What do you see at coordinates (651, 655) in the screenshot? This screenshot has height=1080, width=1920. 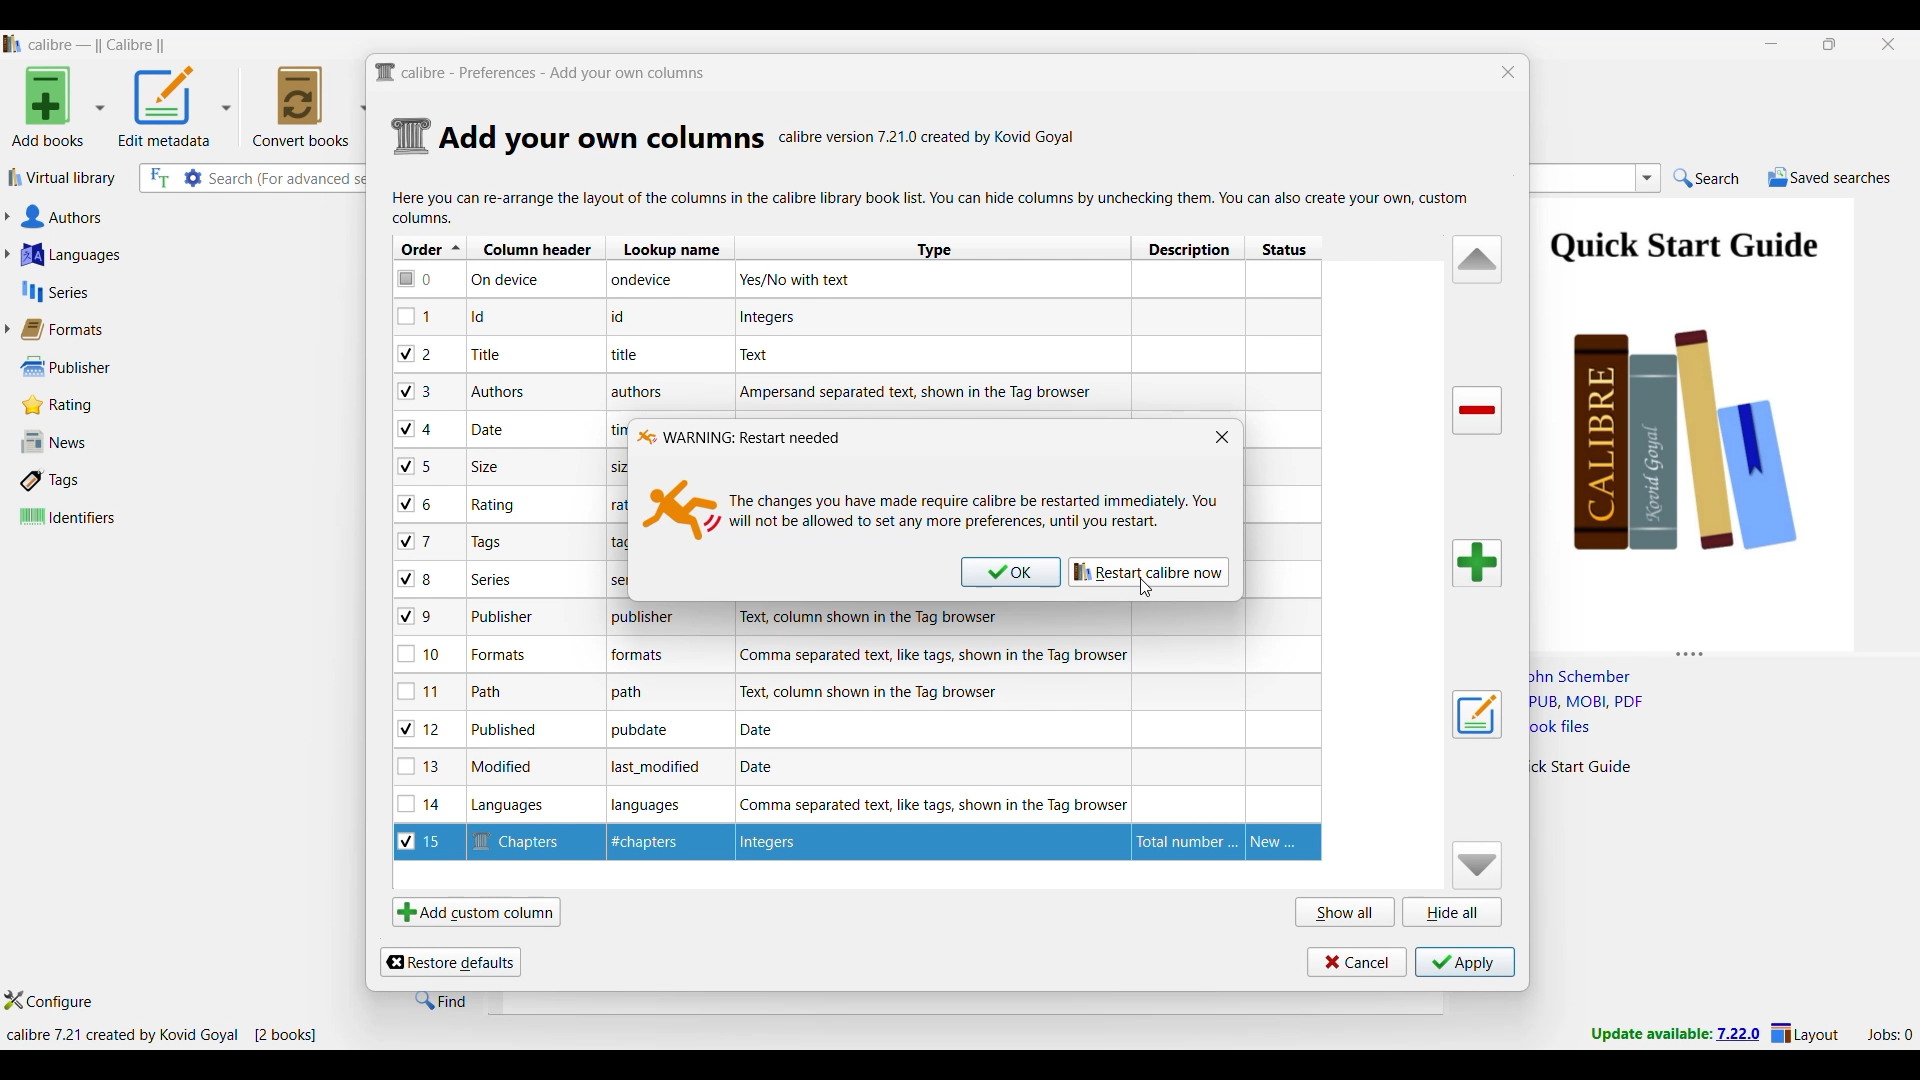 I see `note` at bounding box center [651, 655].